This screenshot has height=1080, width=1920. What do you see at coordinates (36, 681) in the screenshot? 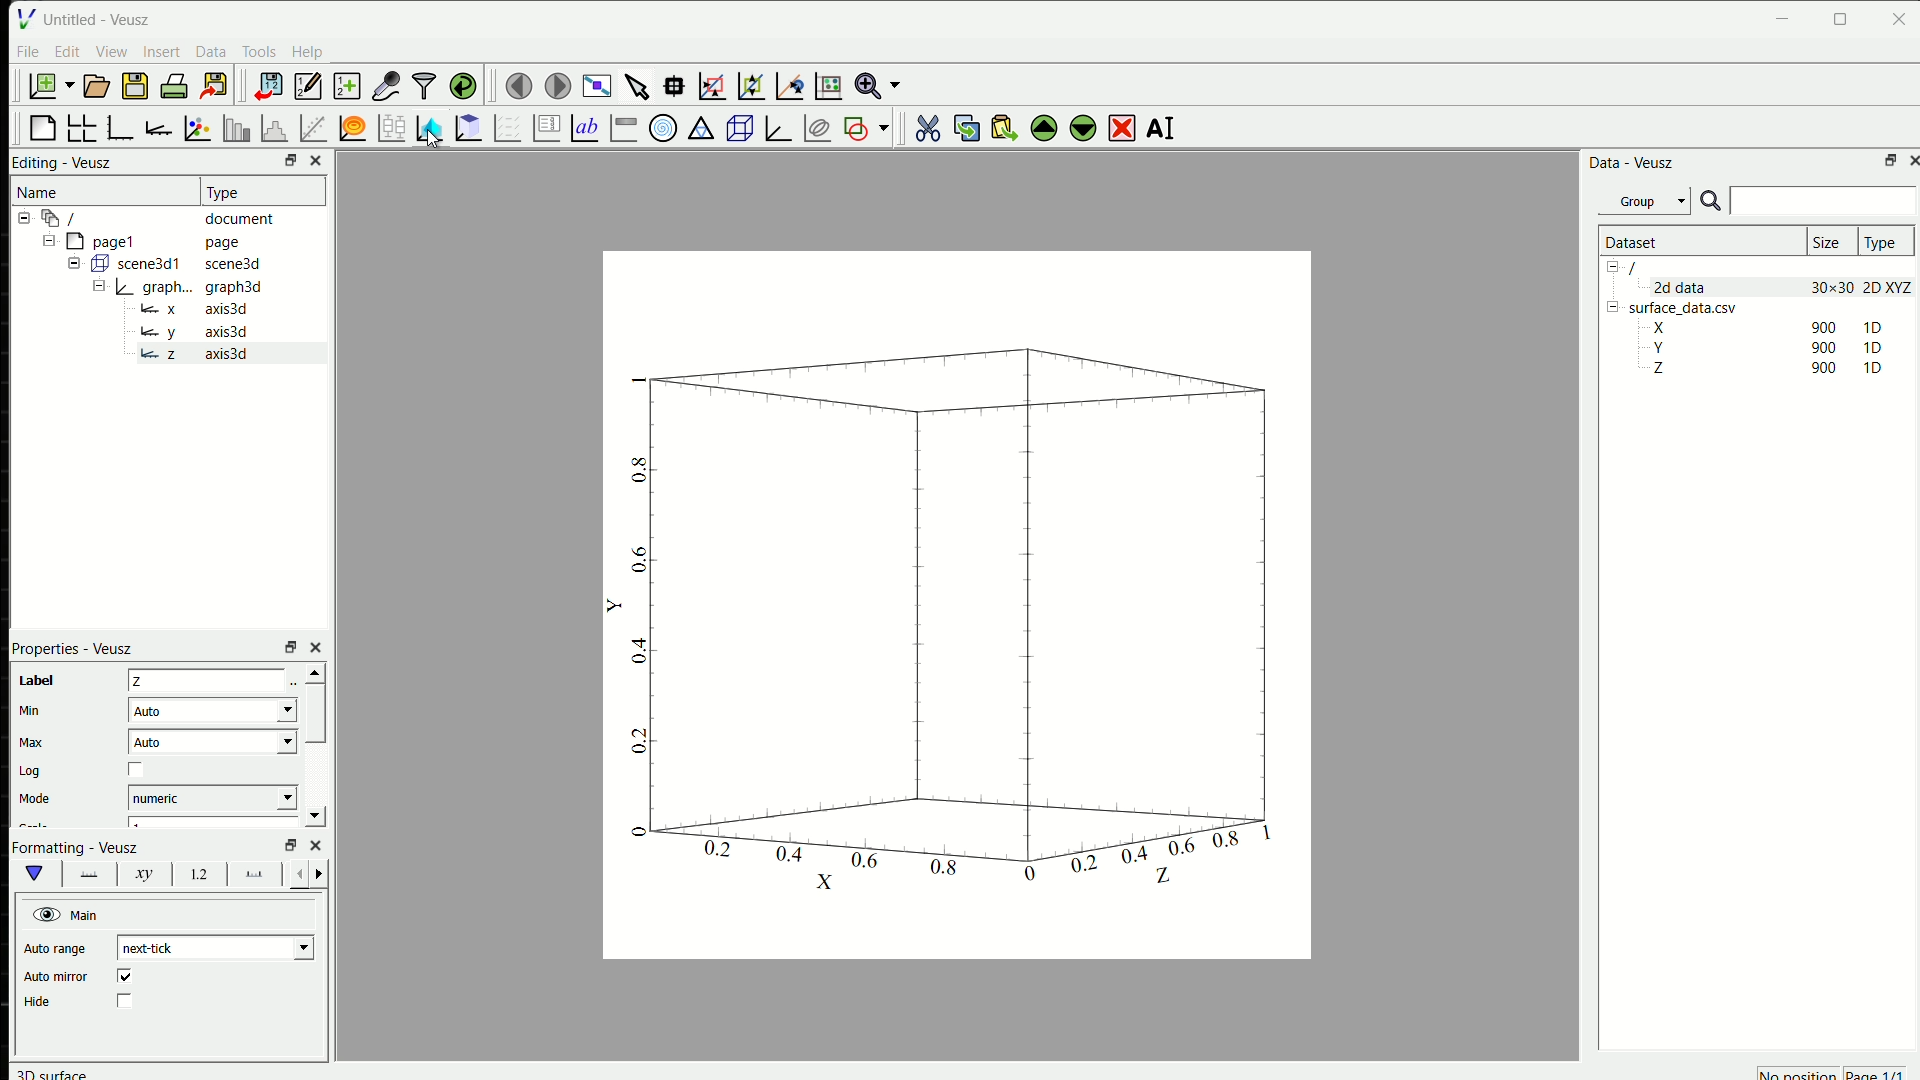
I see `label` at bounding box center [36, 681].